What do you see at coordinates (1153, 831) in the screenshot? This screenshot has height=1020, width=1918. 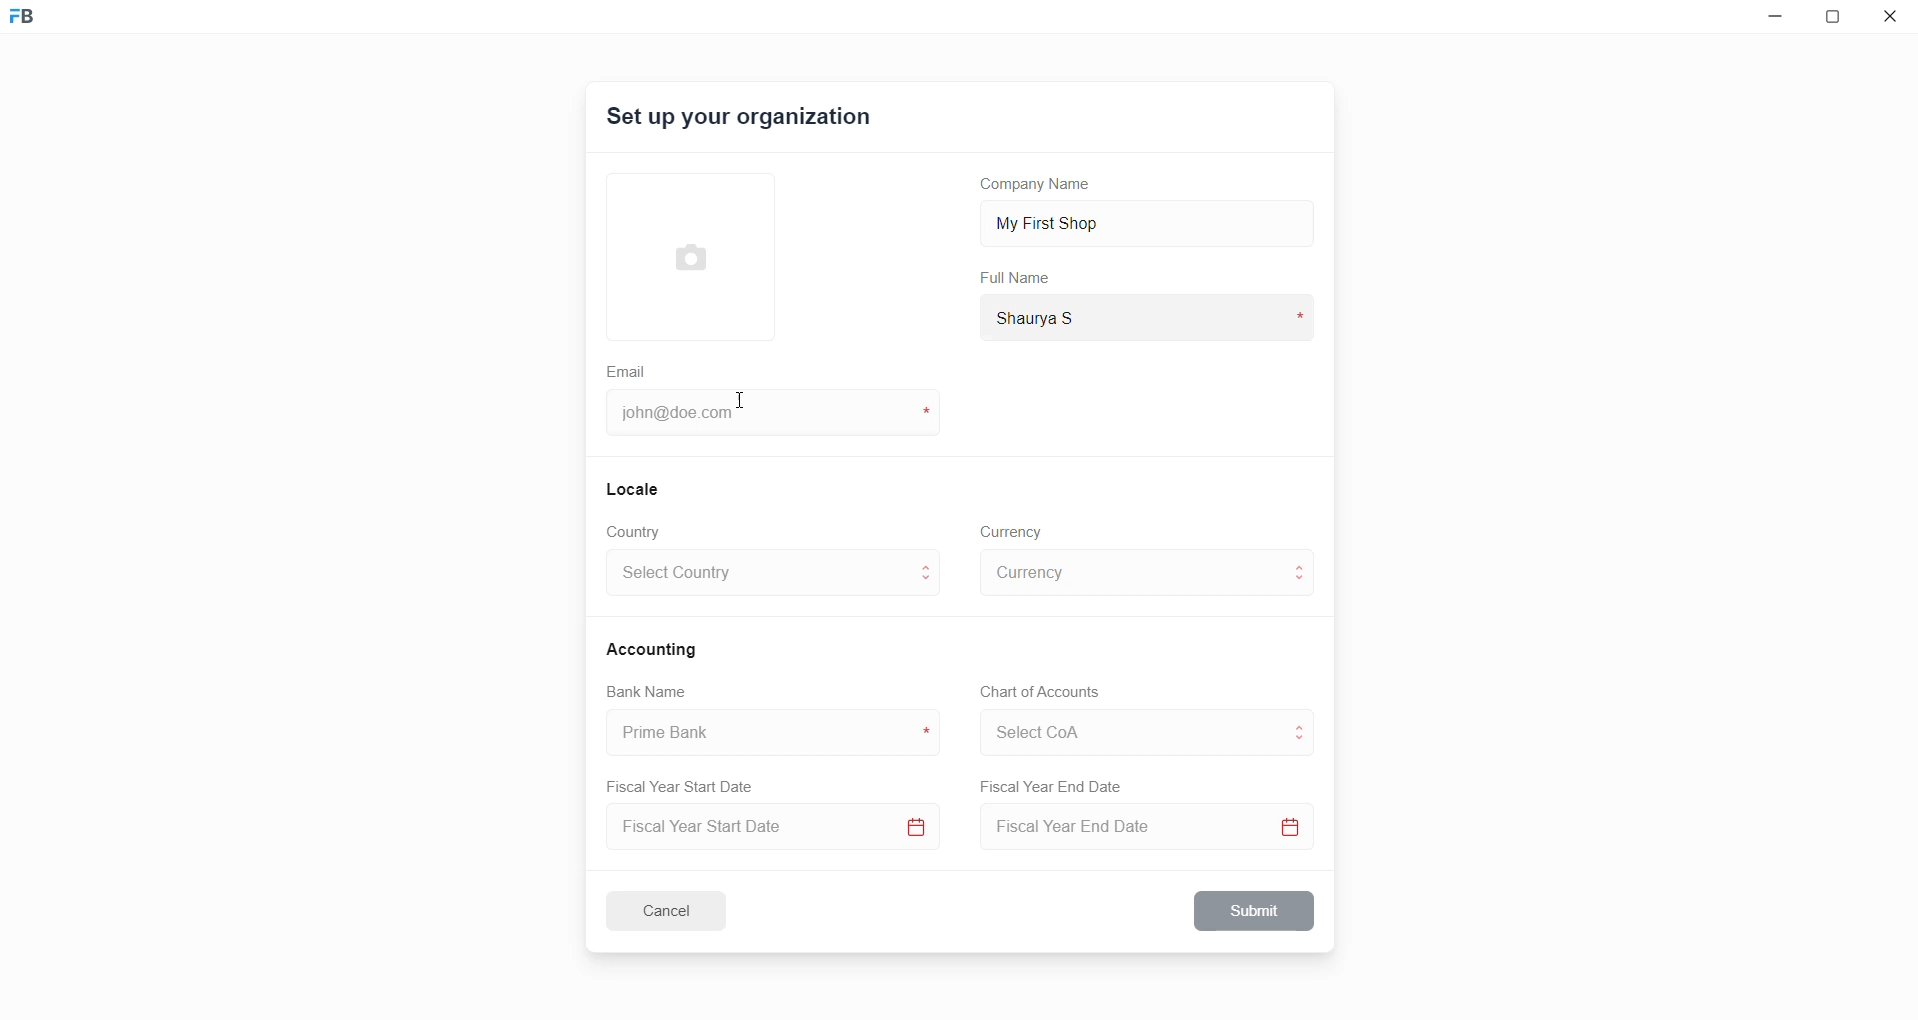 I see `Select Fiscal Year End Date` at bounding box center [1153, 831].